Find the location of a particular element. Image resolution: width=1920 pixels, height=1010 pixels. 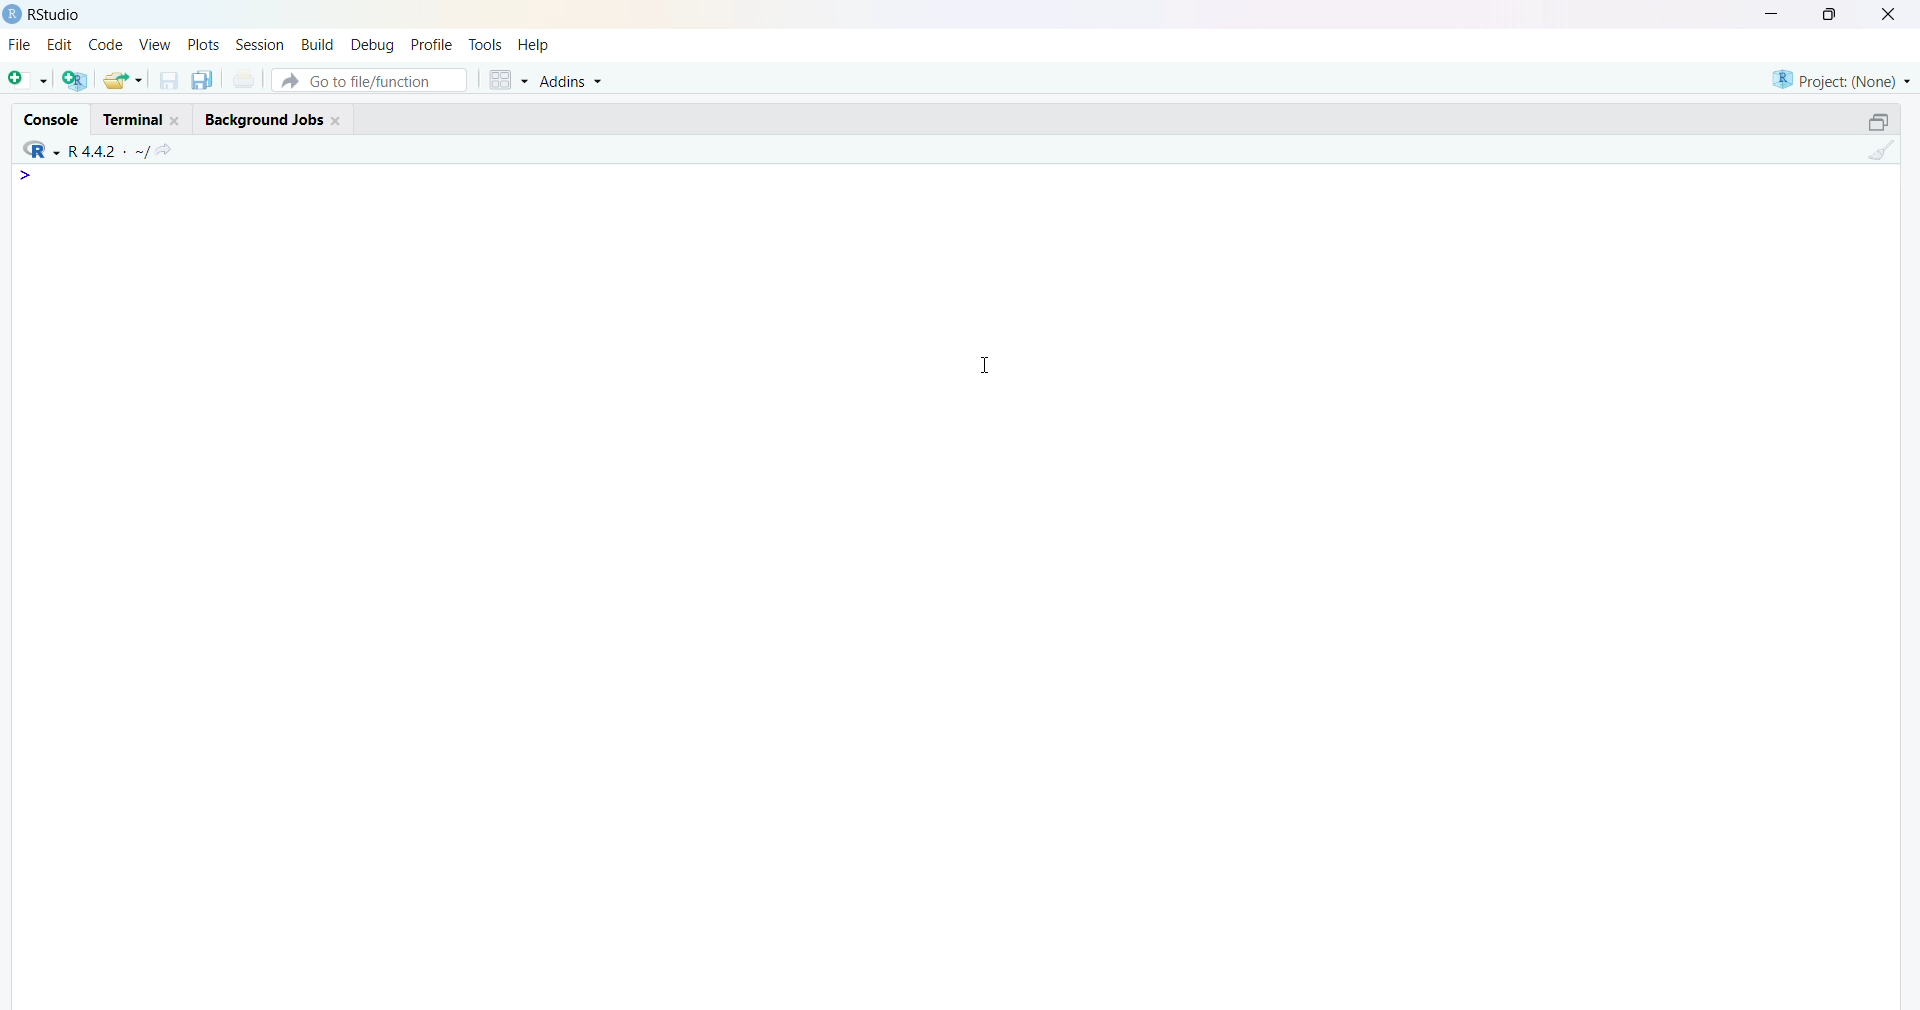

close is located at coordinates (1892, 14).